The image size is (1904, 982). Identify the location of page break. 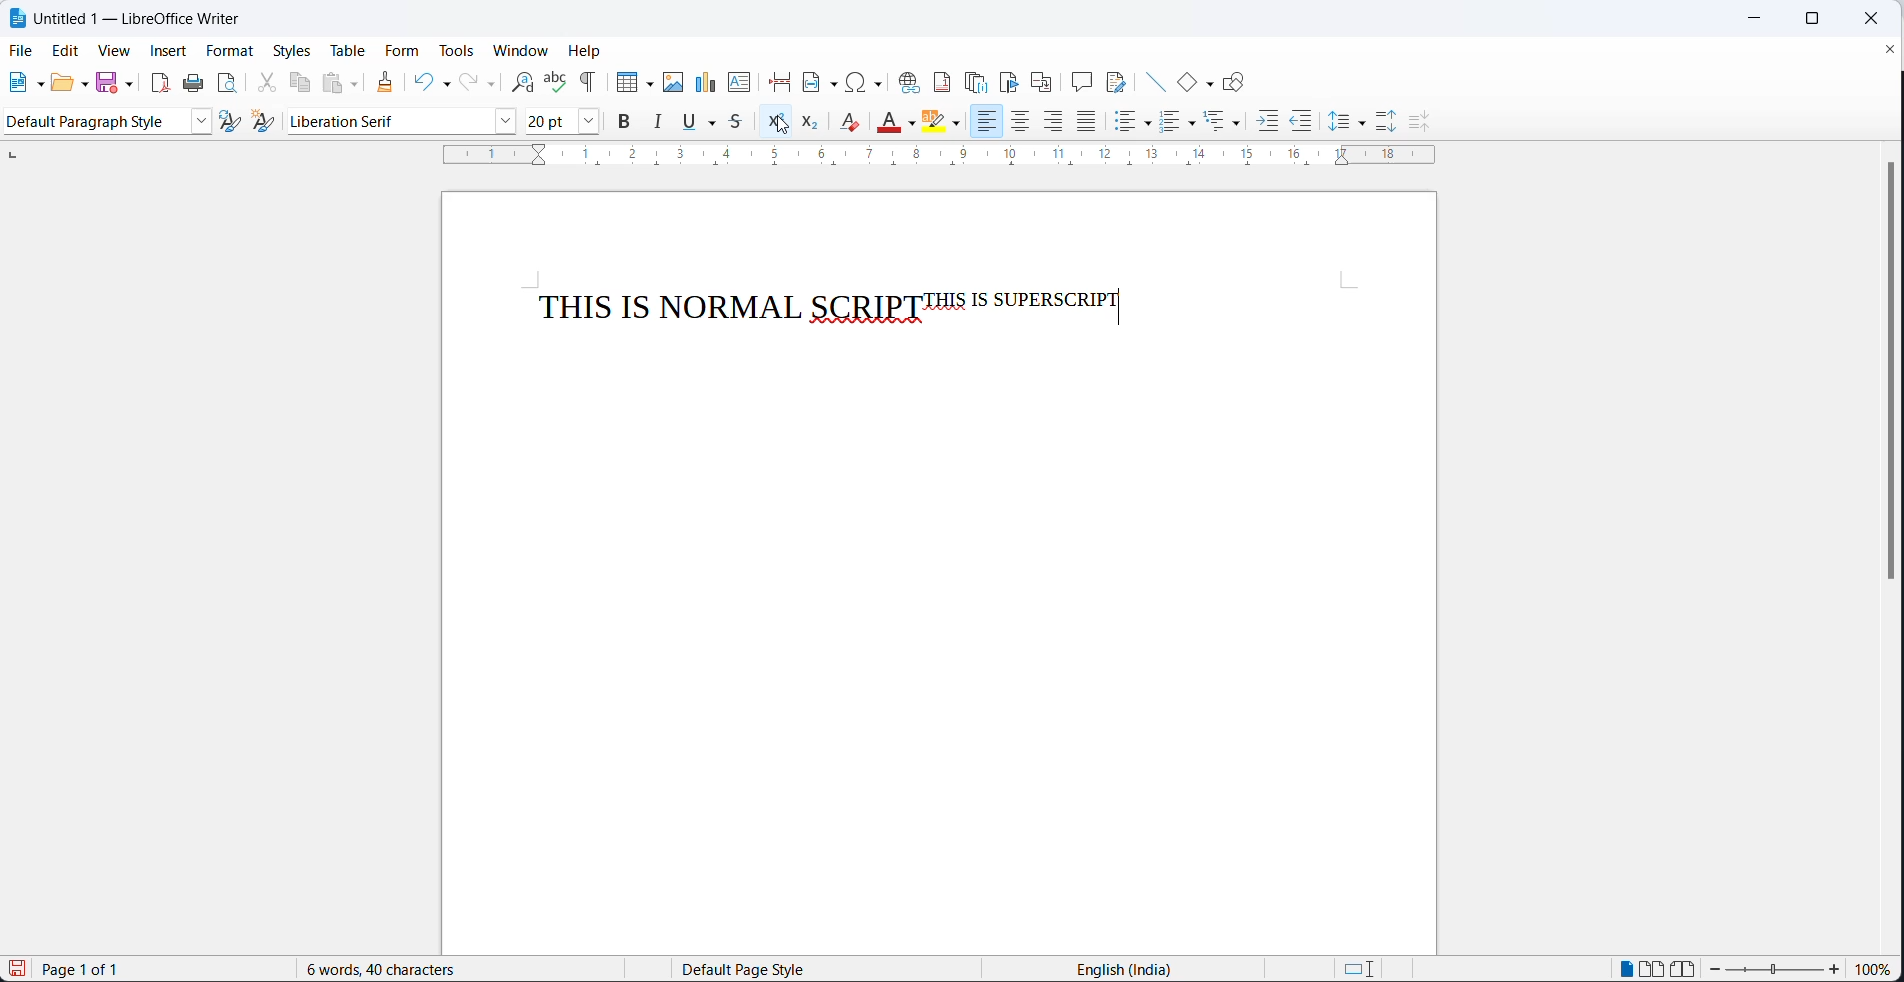
(778, 79).